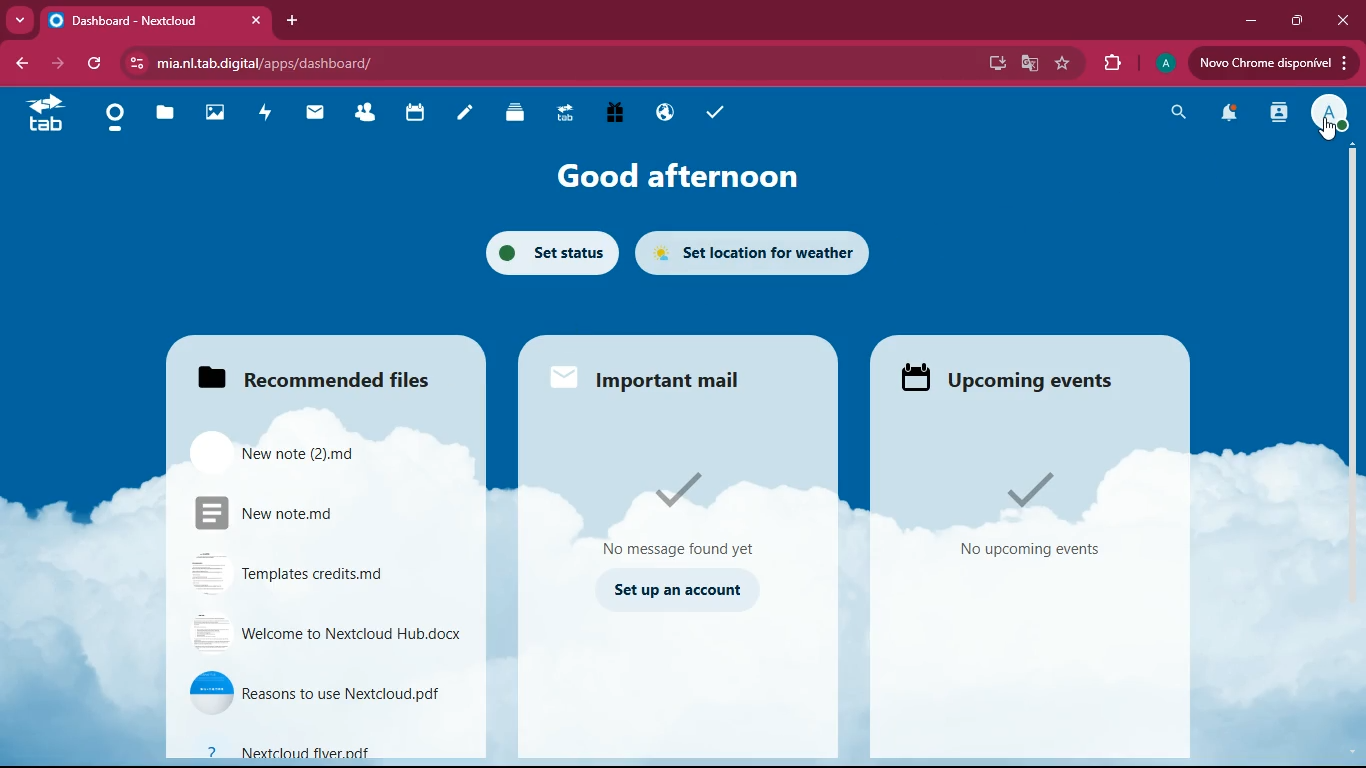  Describe the element at coordinates (316, 512) in the screenshot. I see `file` at that location.